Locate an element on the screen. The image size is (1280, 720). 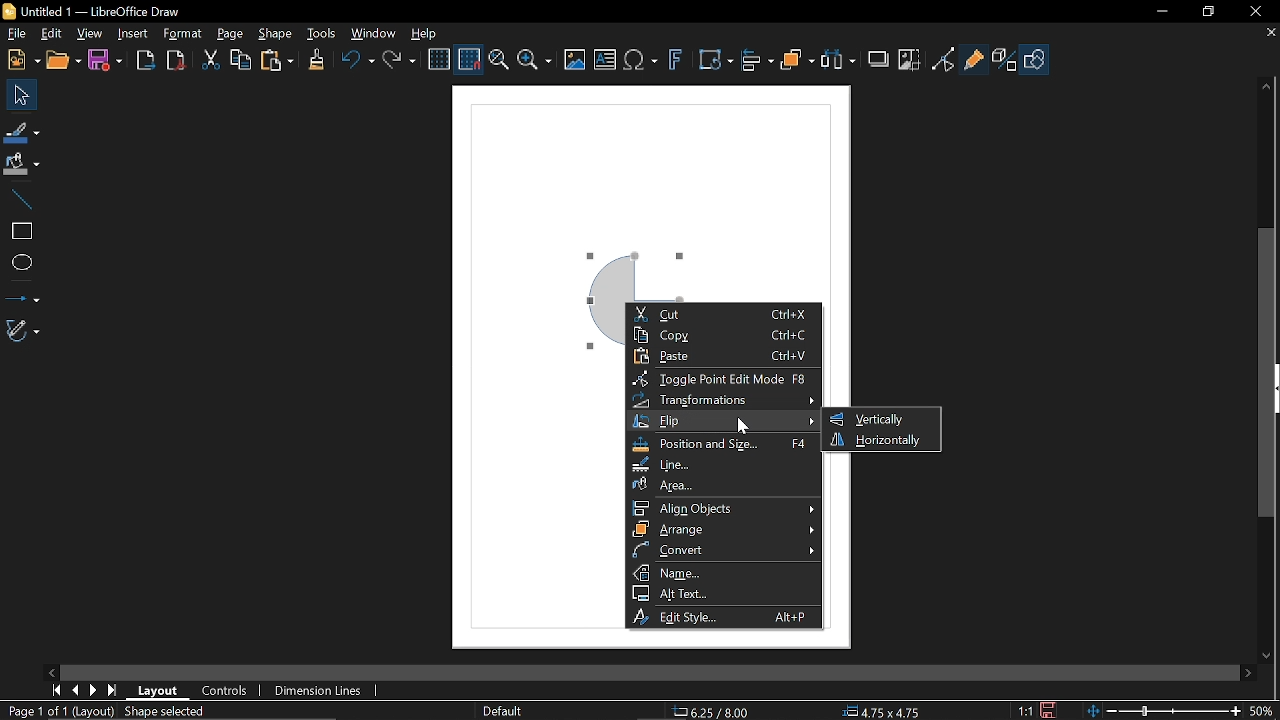
Vertically is located at coordinates (870, 419).